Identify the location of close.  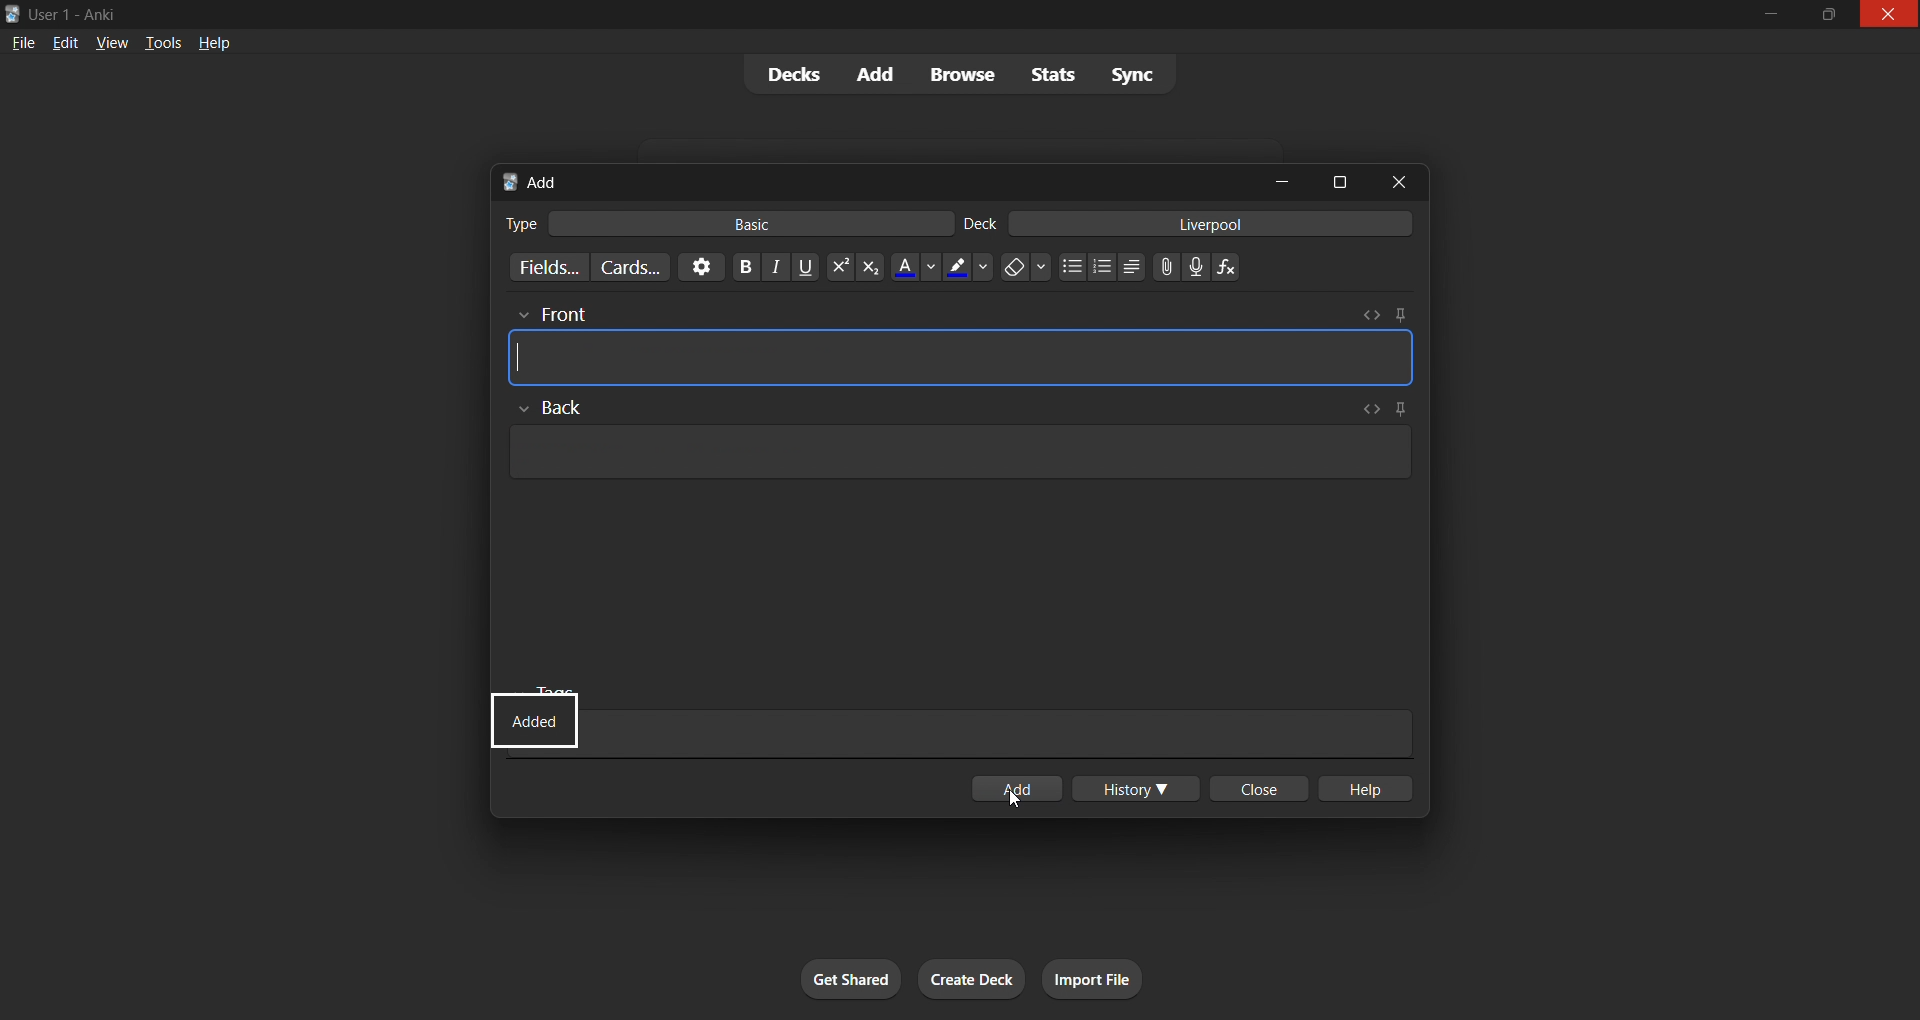
(1888, 17).